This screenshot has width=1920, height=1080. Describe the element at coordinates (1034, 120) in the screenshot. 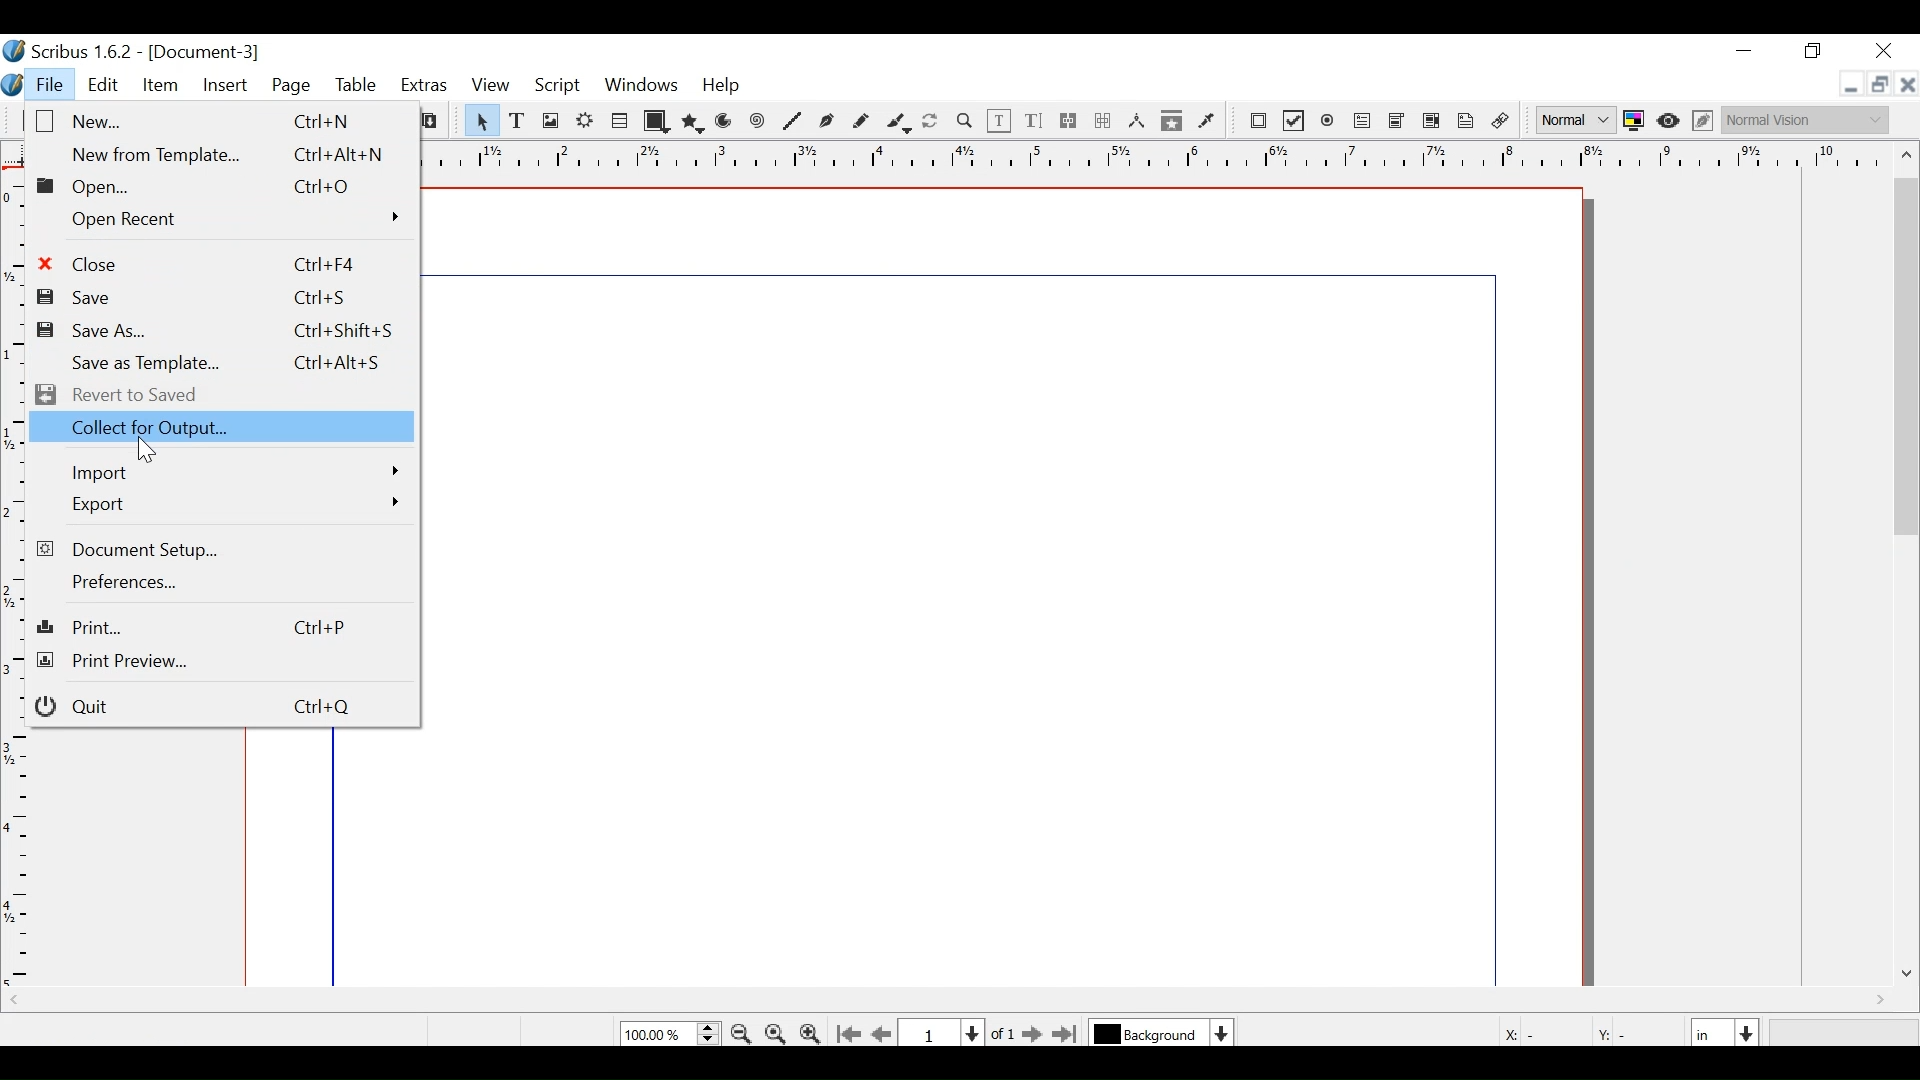

I see `Edit Text with story editor` at that location.